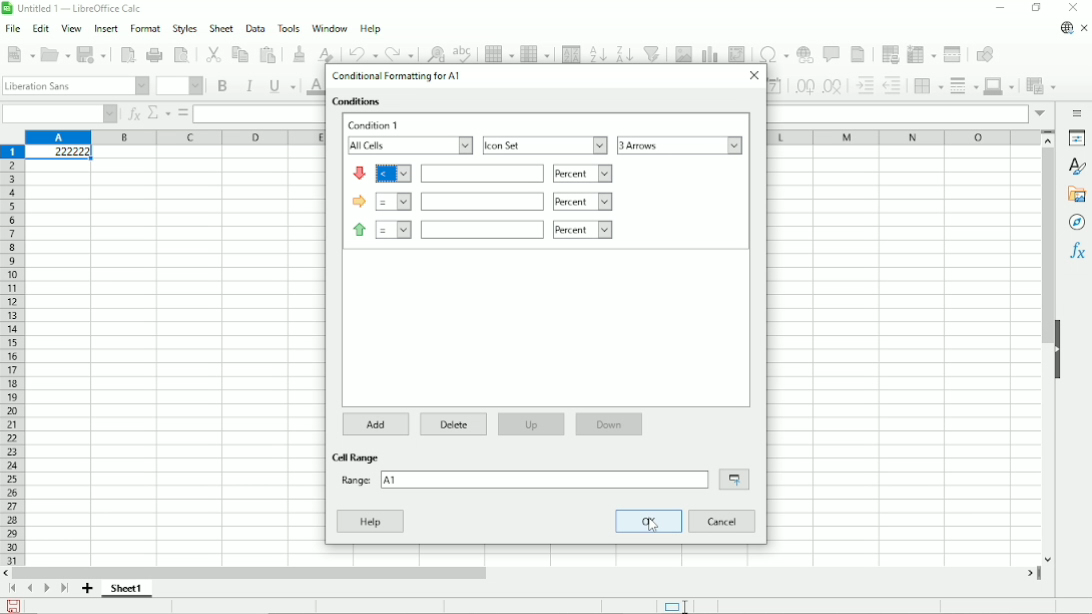  I want to click on Paste, so click(268, 52).